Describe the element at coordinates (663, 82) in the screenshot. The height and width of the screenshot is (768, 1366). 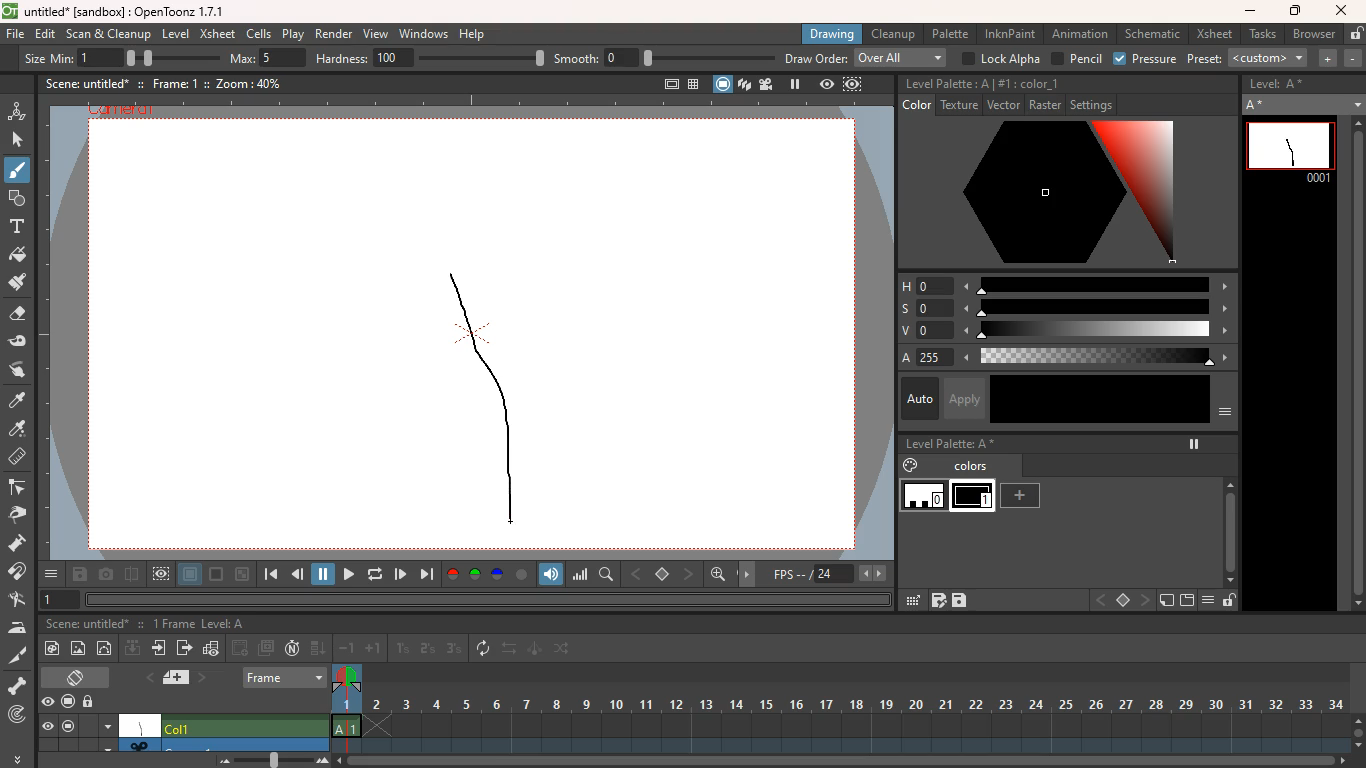
I see `full screen` at that location.